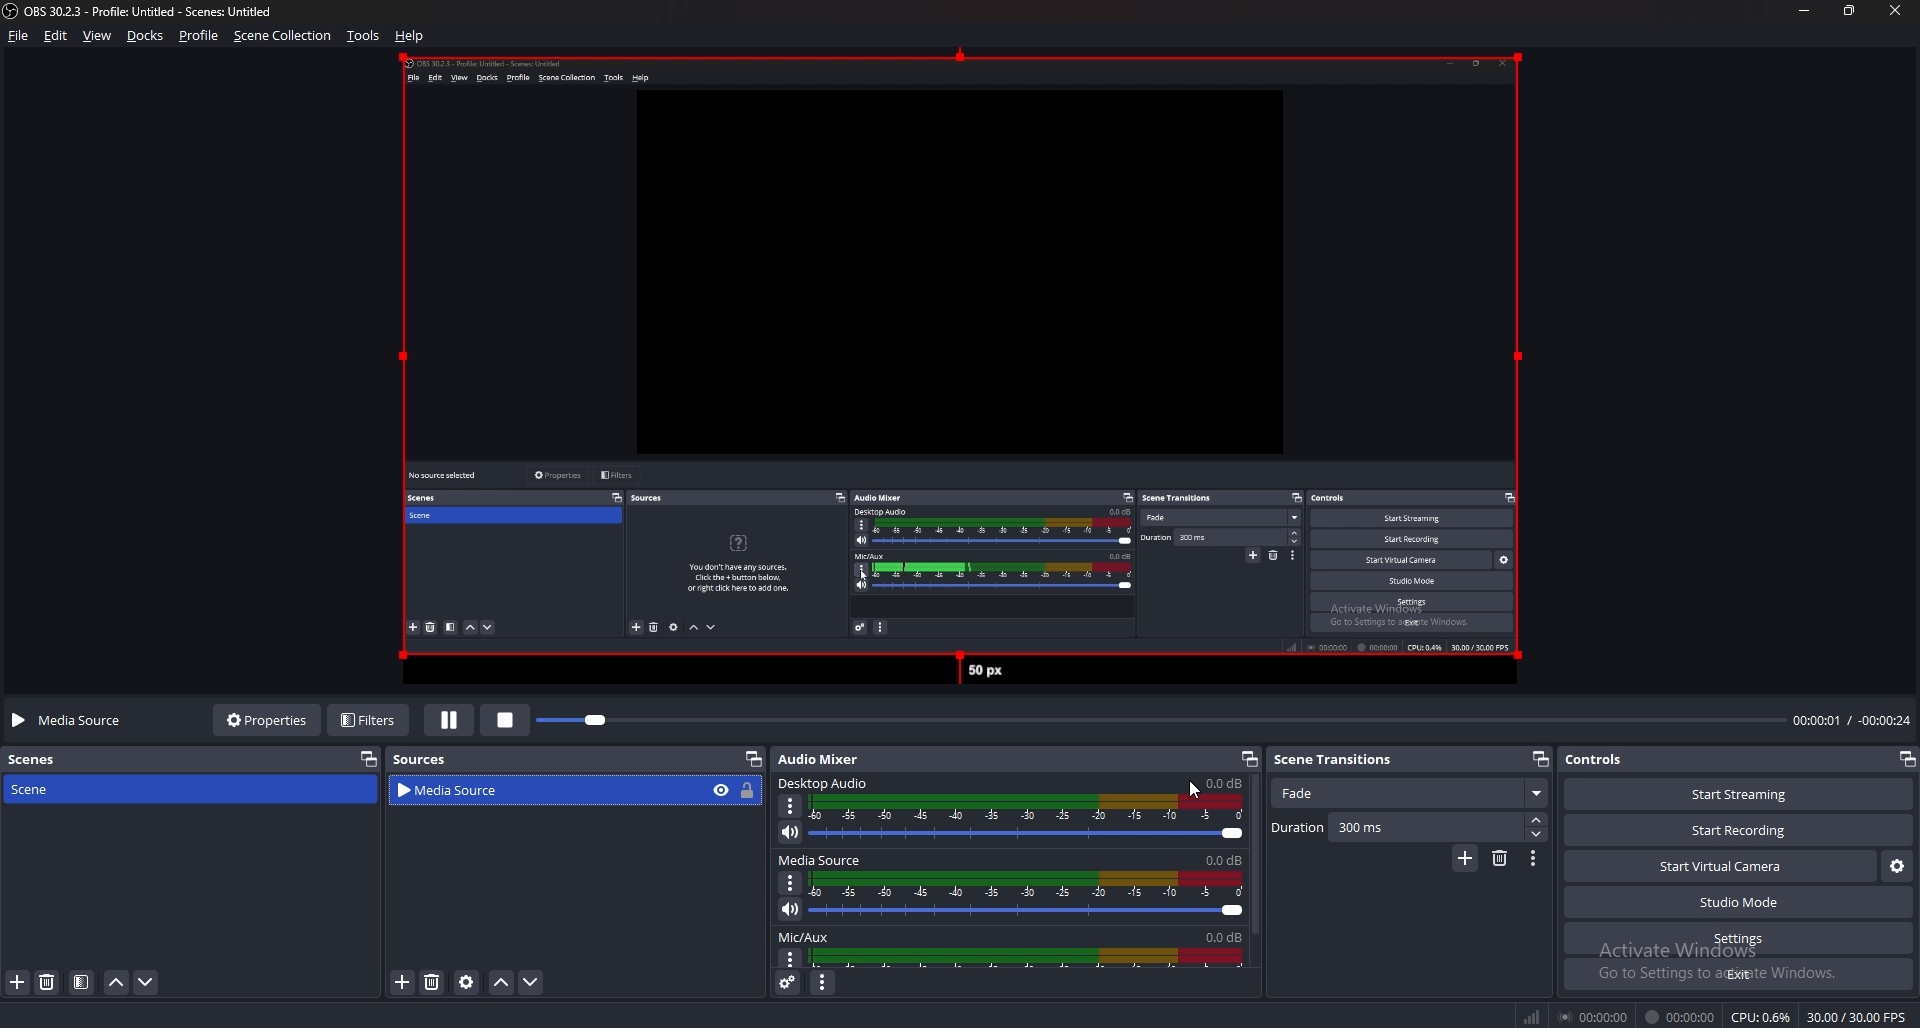 The image size is (1920, 1028). Describe the element at coordinates (1533, 859) in the screenshot. I see `Transition properties` at that location.